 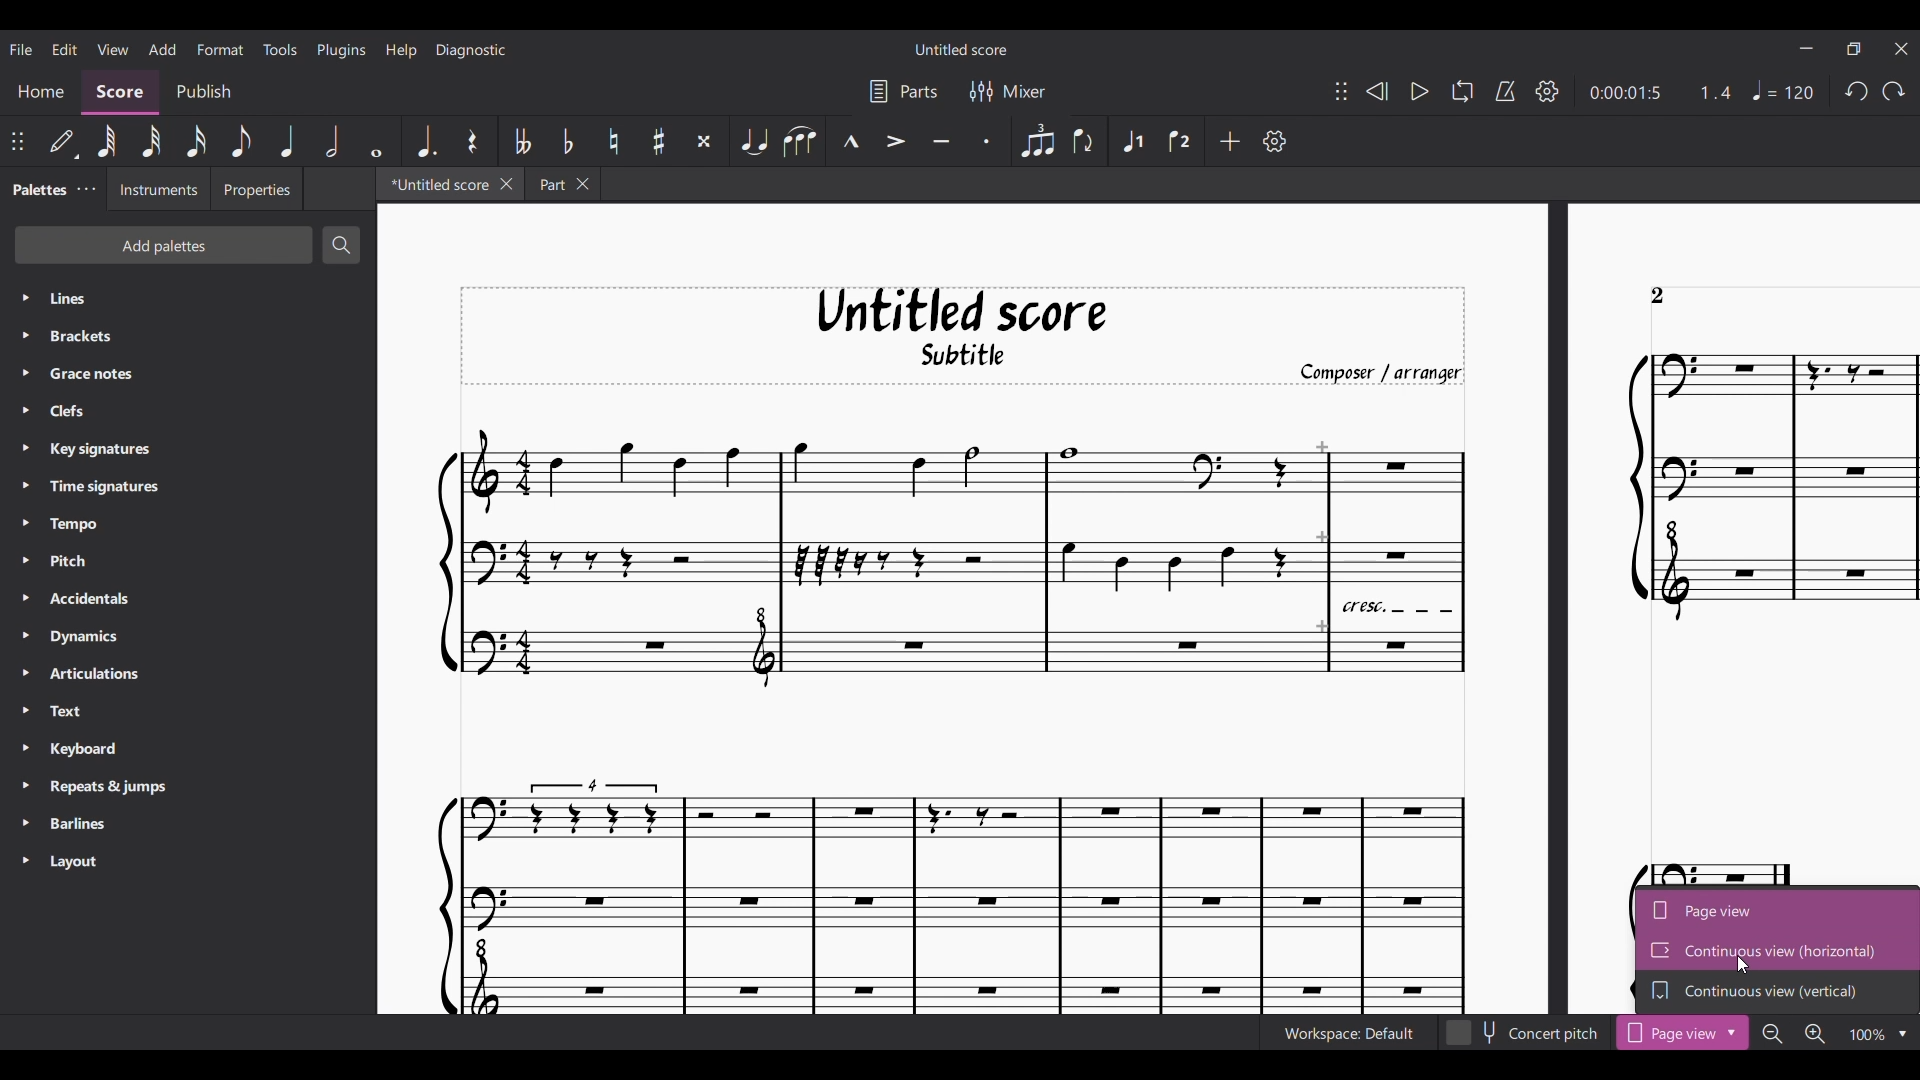 I want to click on Augmentation dot, so click(x=425, y=140).